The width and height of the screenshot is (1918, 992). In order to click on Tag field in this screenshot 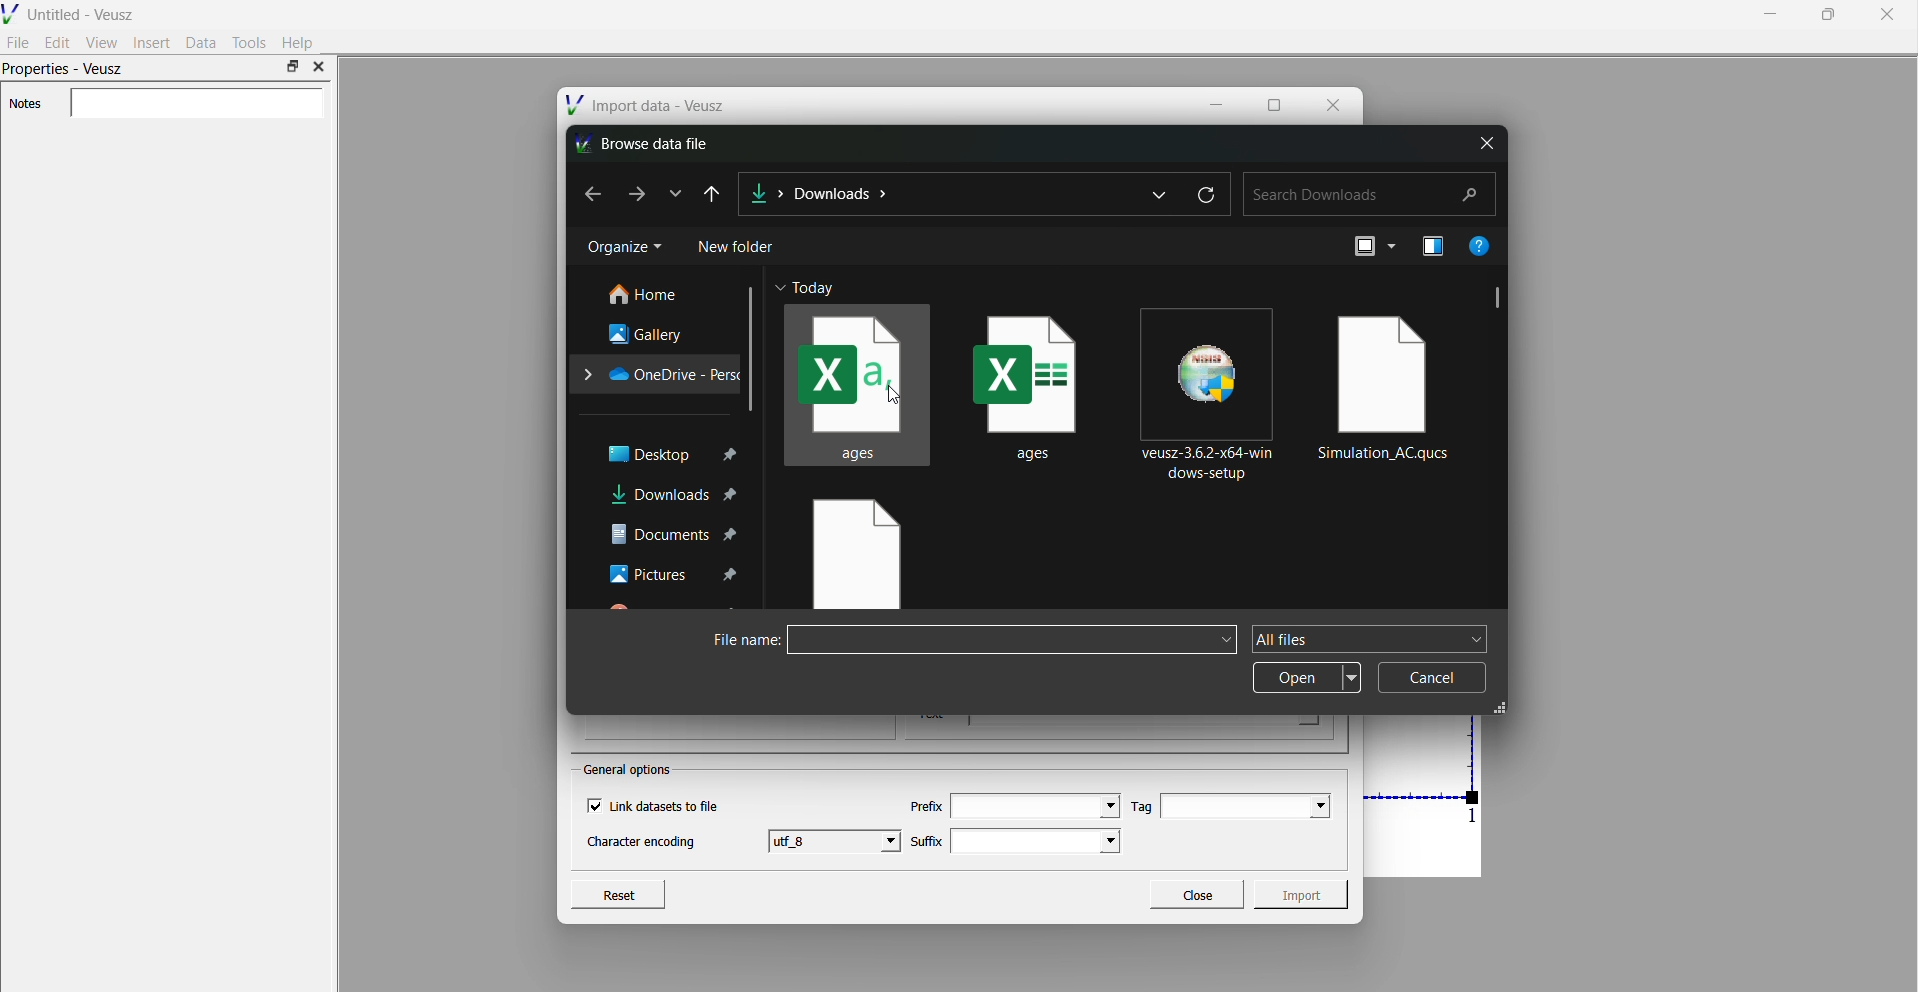, I will do `click(1246, 806)`.